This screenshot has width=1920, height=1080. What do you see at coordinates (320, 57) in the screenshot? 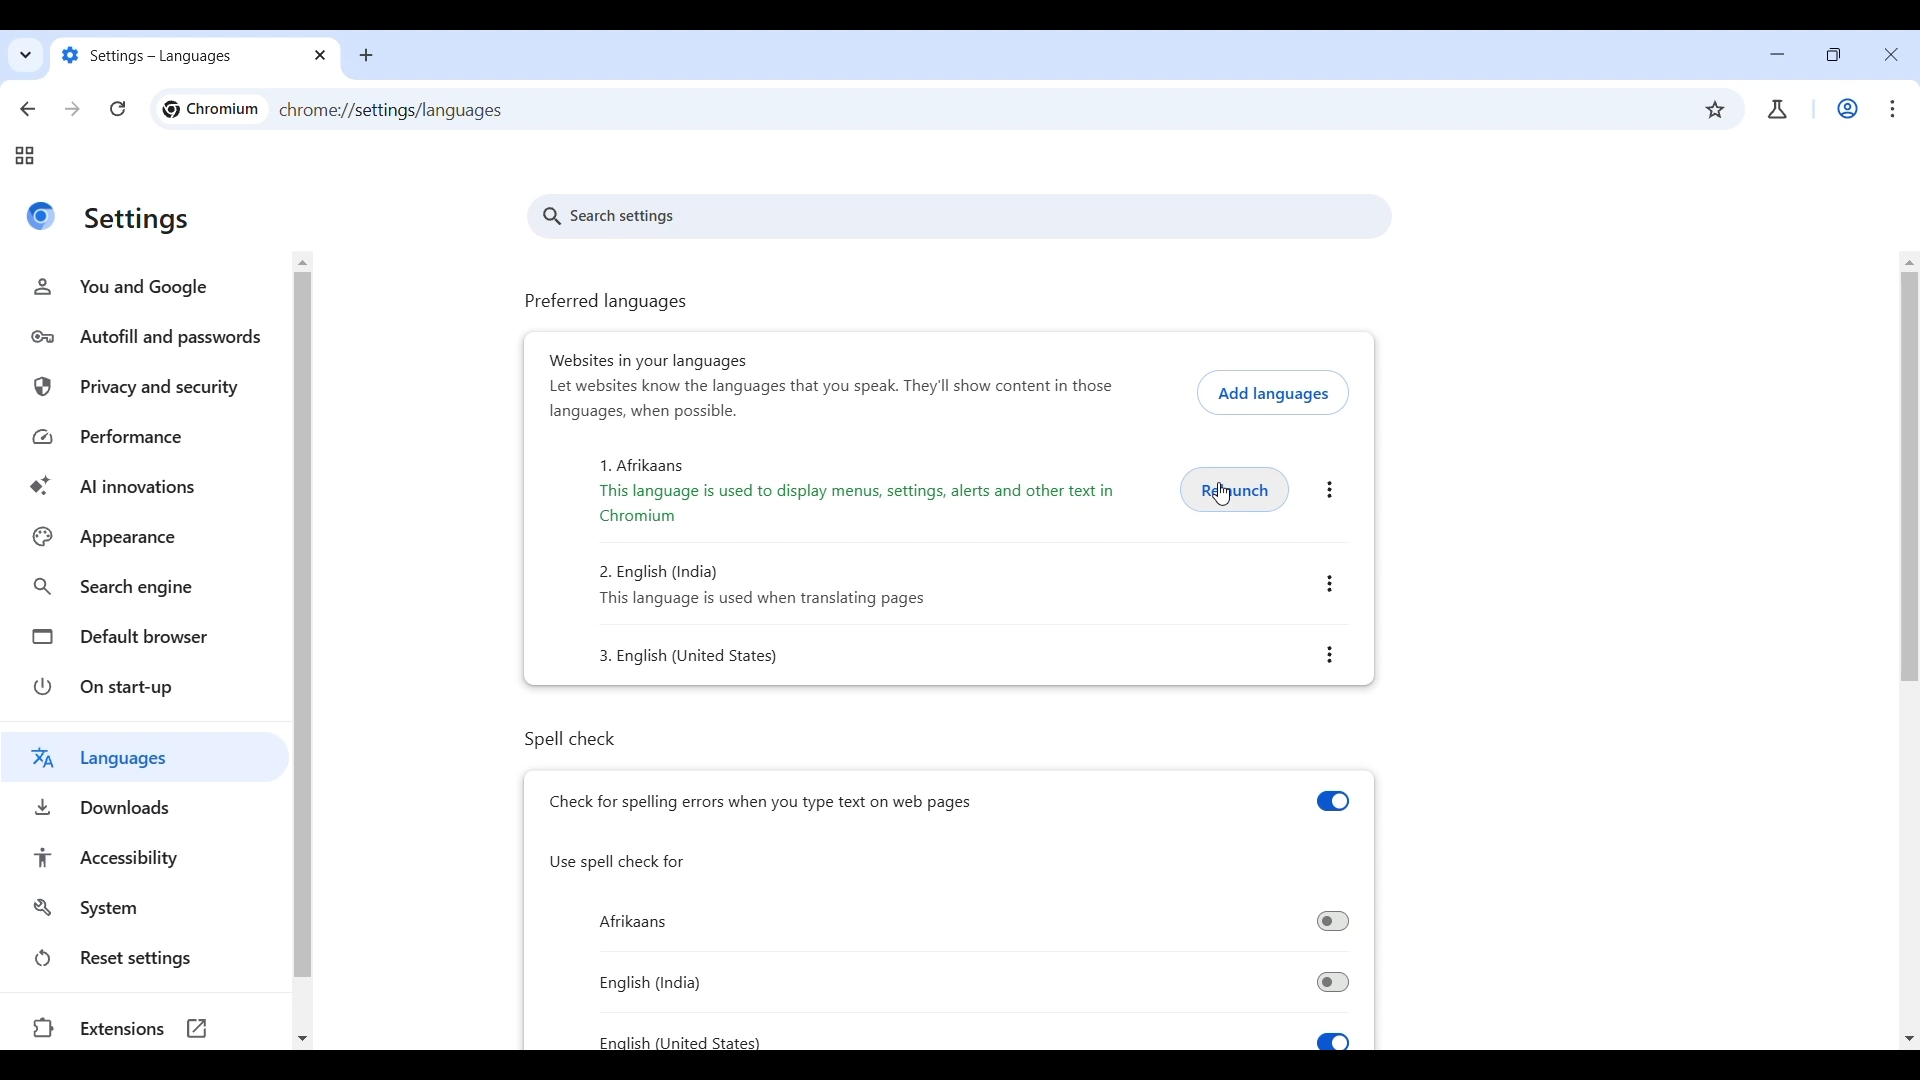
I see `close tab` at bounding box center [320, 57].